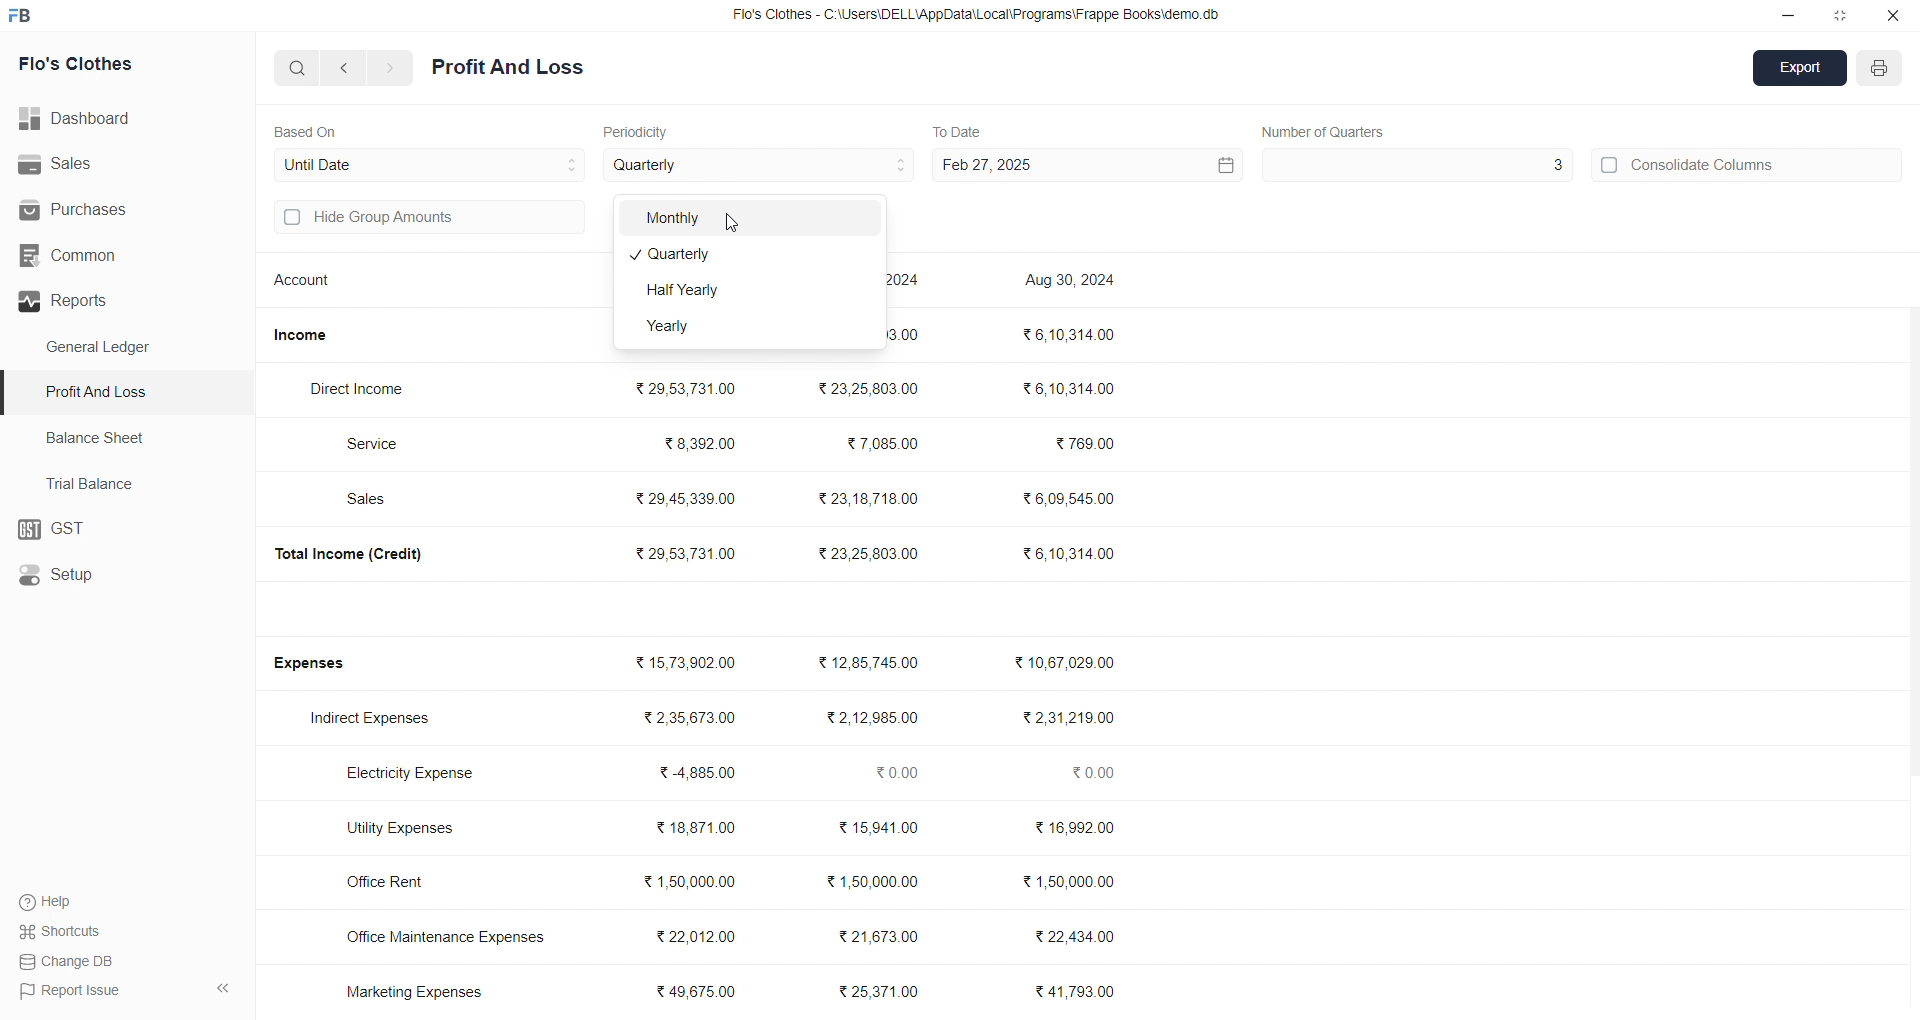  What do you see at coordinates (703, 773) in the screenshot?
I see `₹-4,885.00` at bounding box center [703, 773].